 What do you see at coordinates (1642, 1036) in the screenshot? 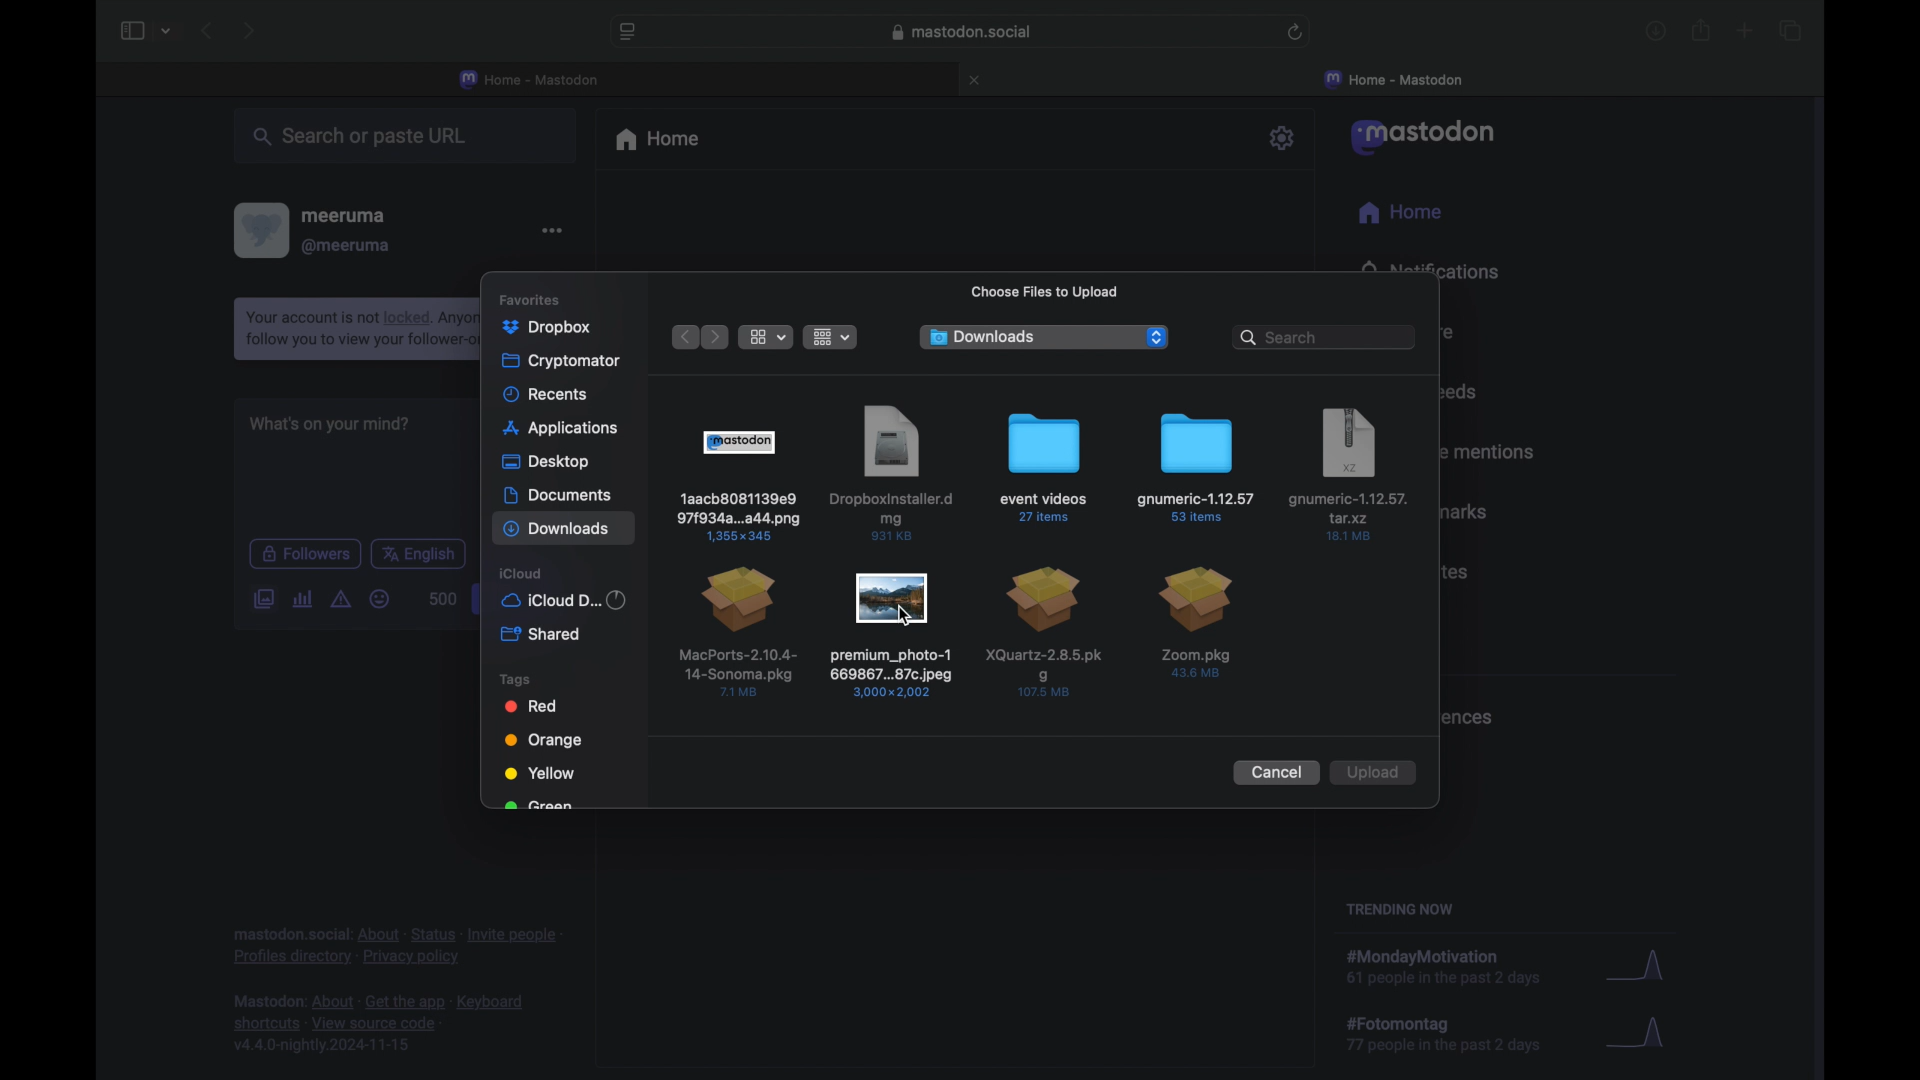
I see `graph` at bounding box center [1642, 1036].